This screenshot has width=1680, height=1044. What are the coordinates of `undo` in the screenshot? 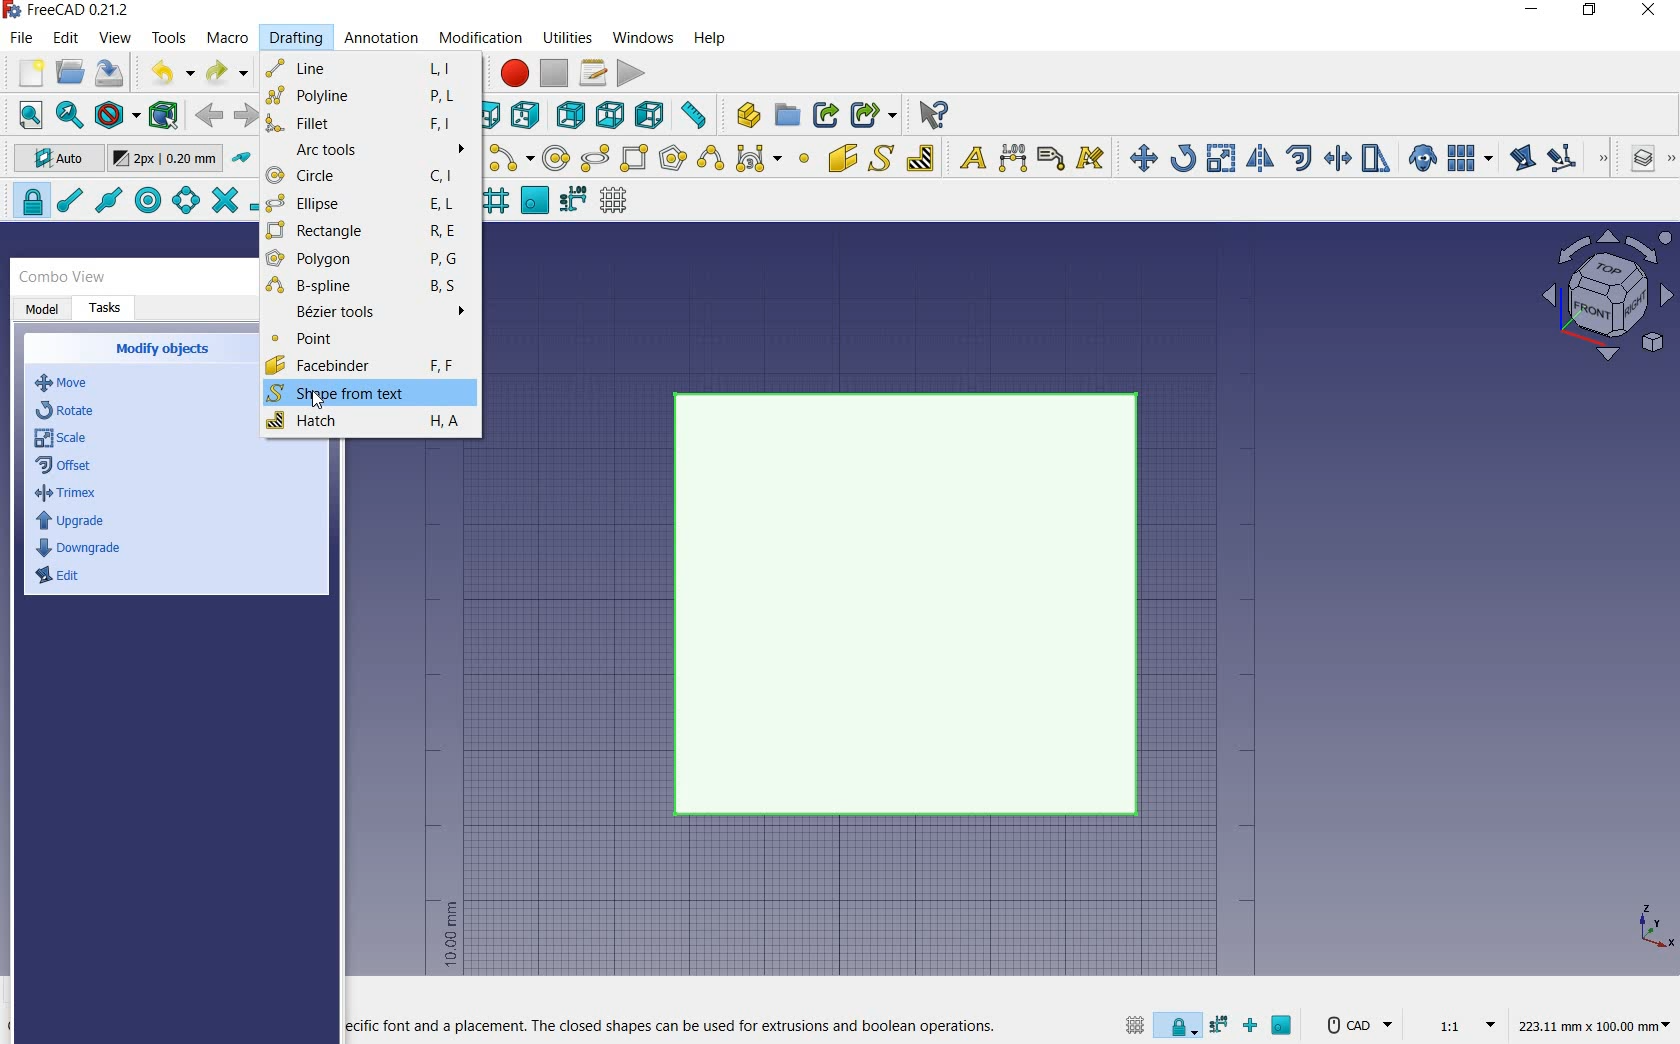 It's located at (171, 72).